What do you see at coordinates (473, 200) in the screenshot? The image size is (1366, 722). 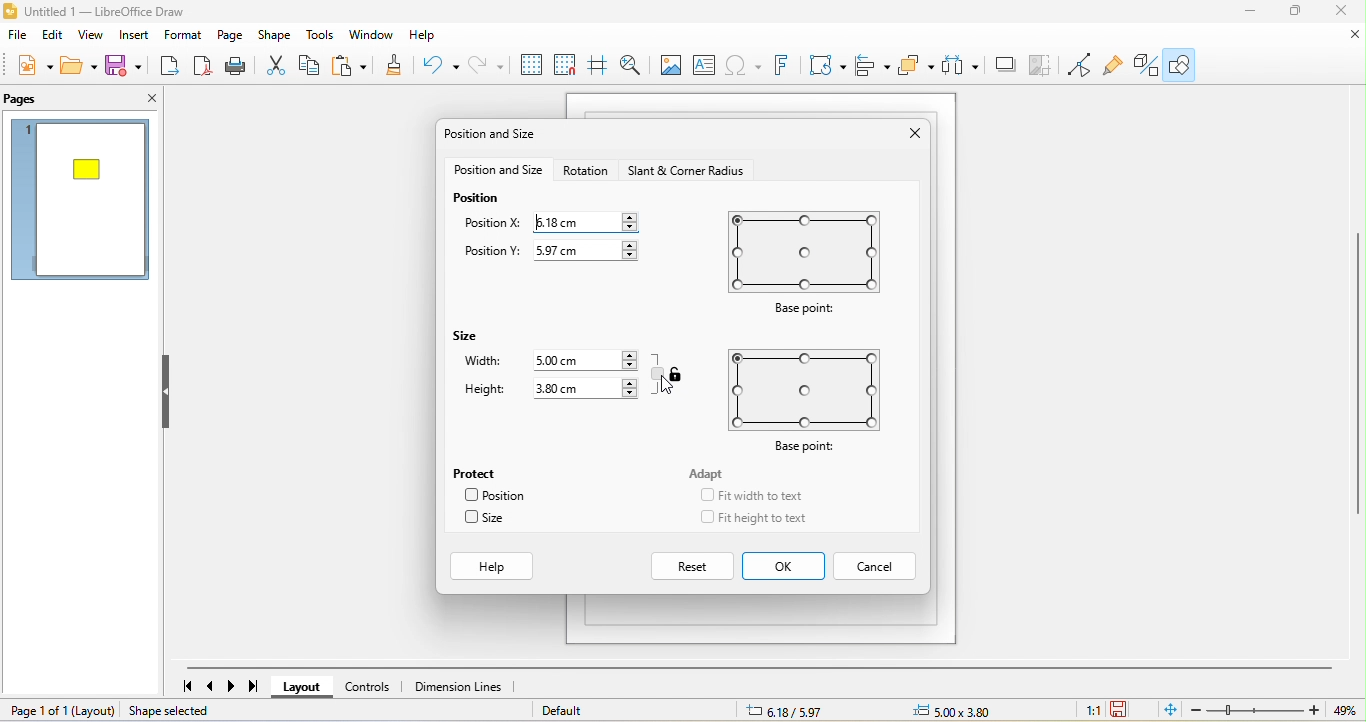 I see `position` at bounding box center [473, 200].